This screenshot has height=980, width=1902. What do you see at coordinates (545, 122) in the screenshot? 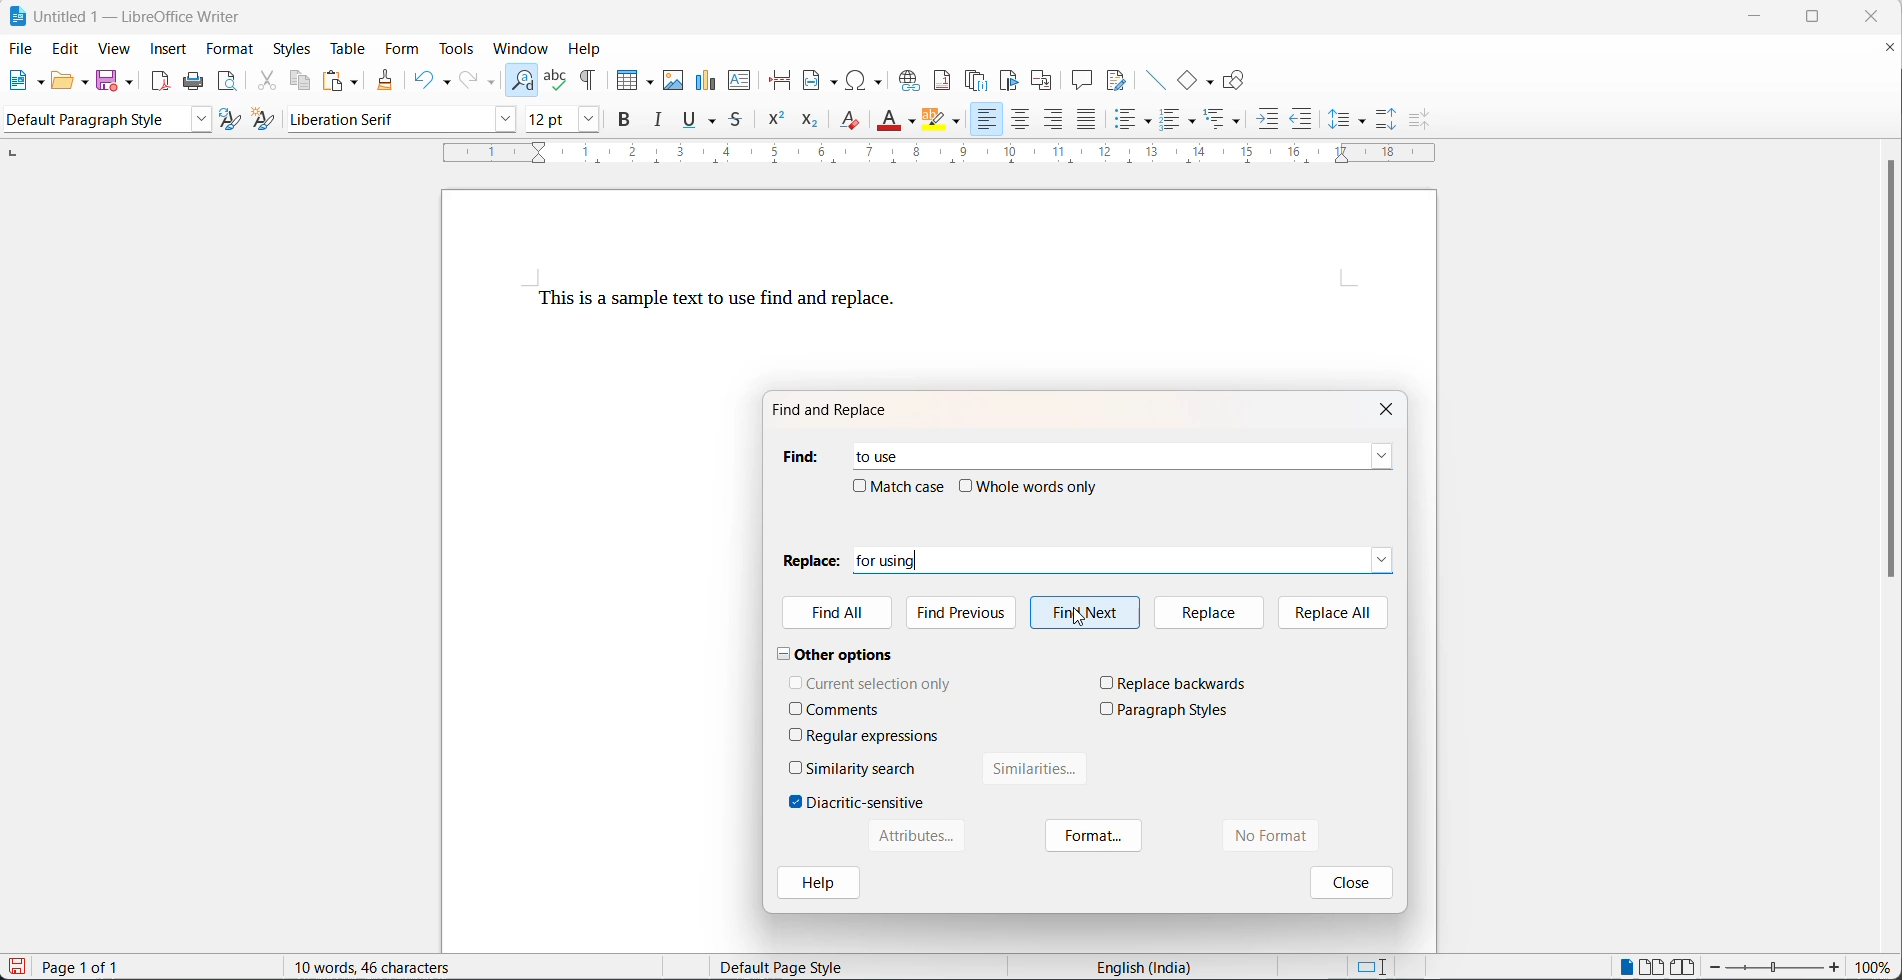
I see `font size` at bounding box center [545, 122].